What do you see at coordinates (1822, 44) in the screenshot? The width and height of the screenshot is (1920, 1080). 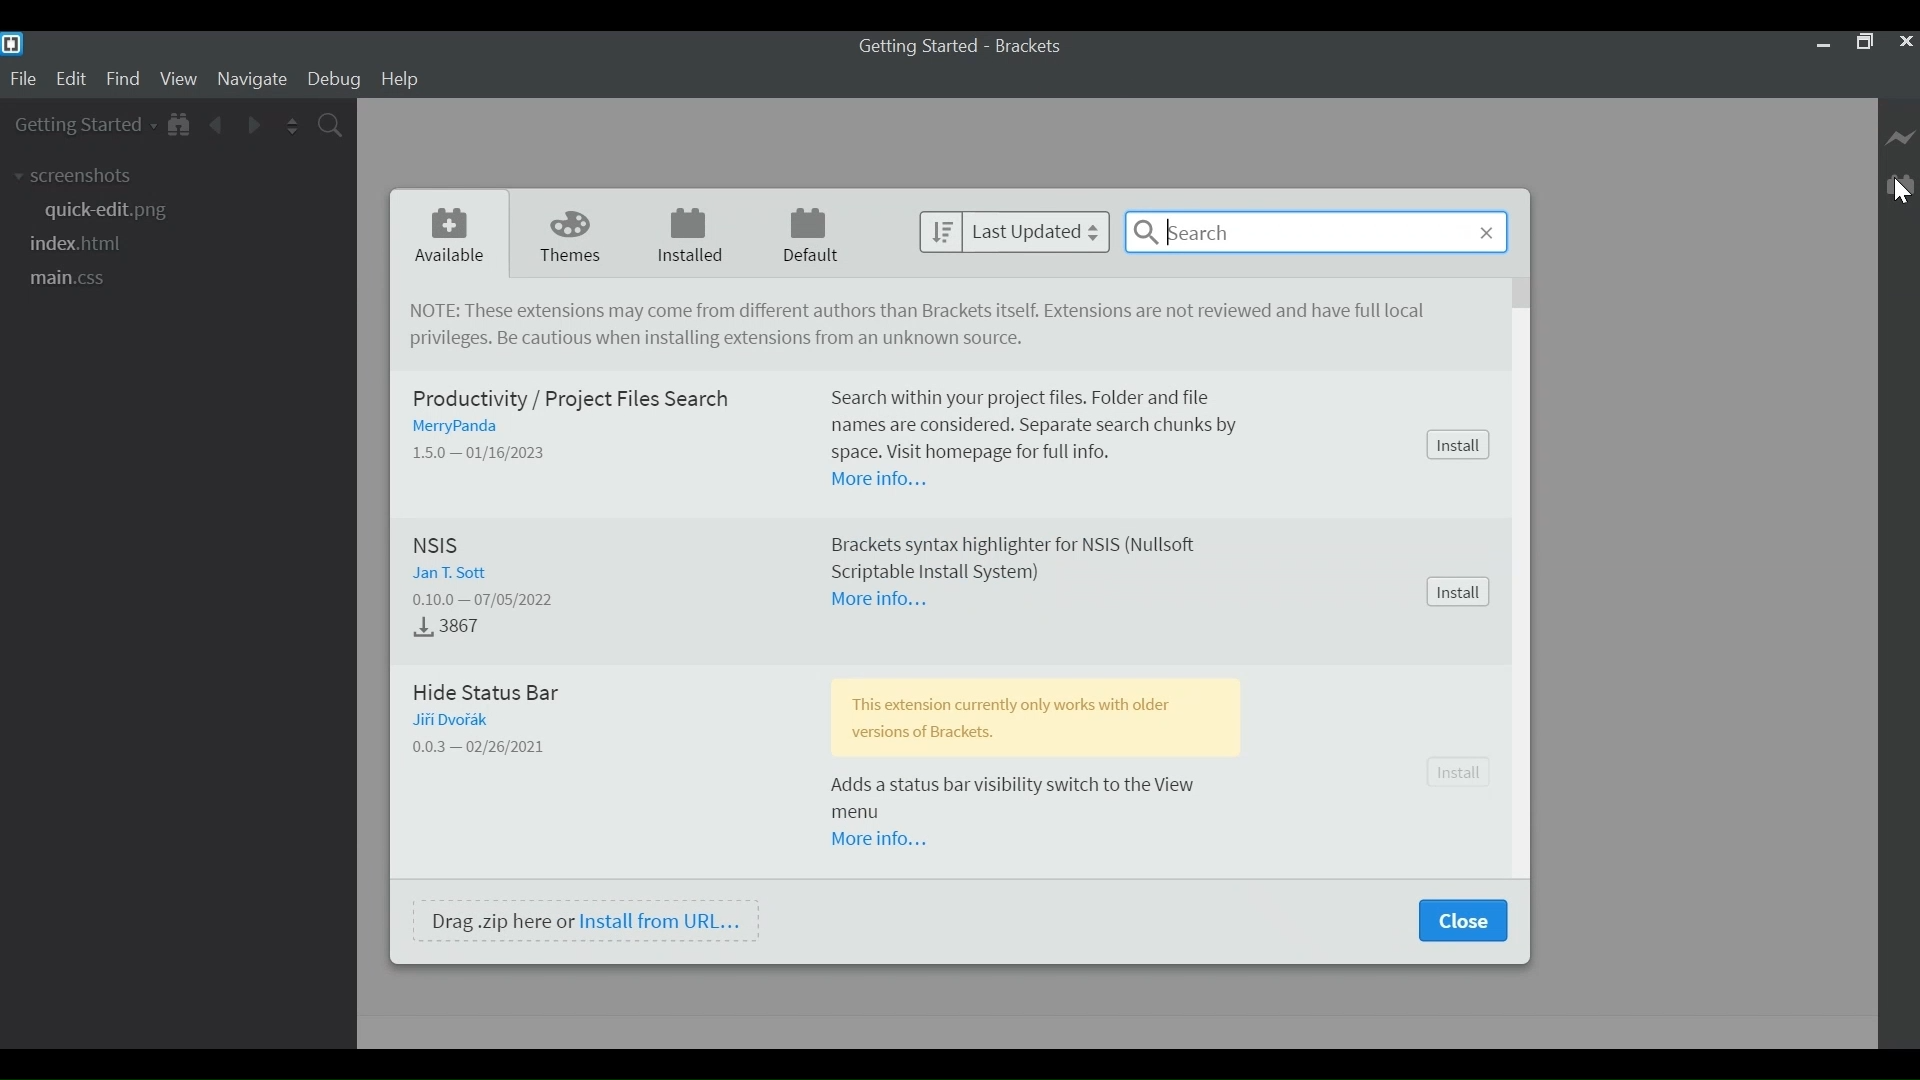 I see `minimize` at bounding box center [1822, 44].